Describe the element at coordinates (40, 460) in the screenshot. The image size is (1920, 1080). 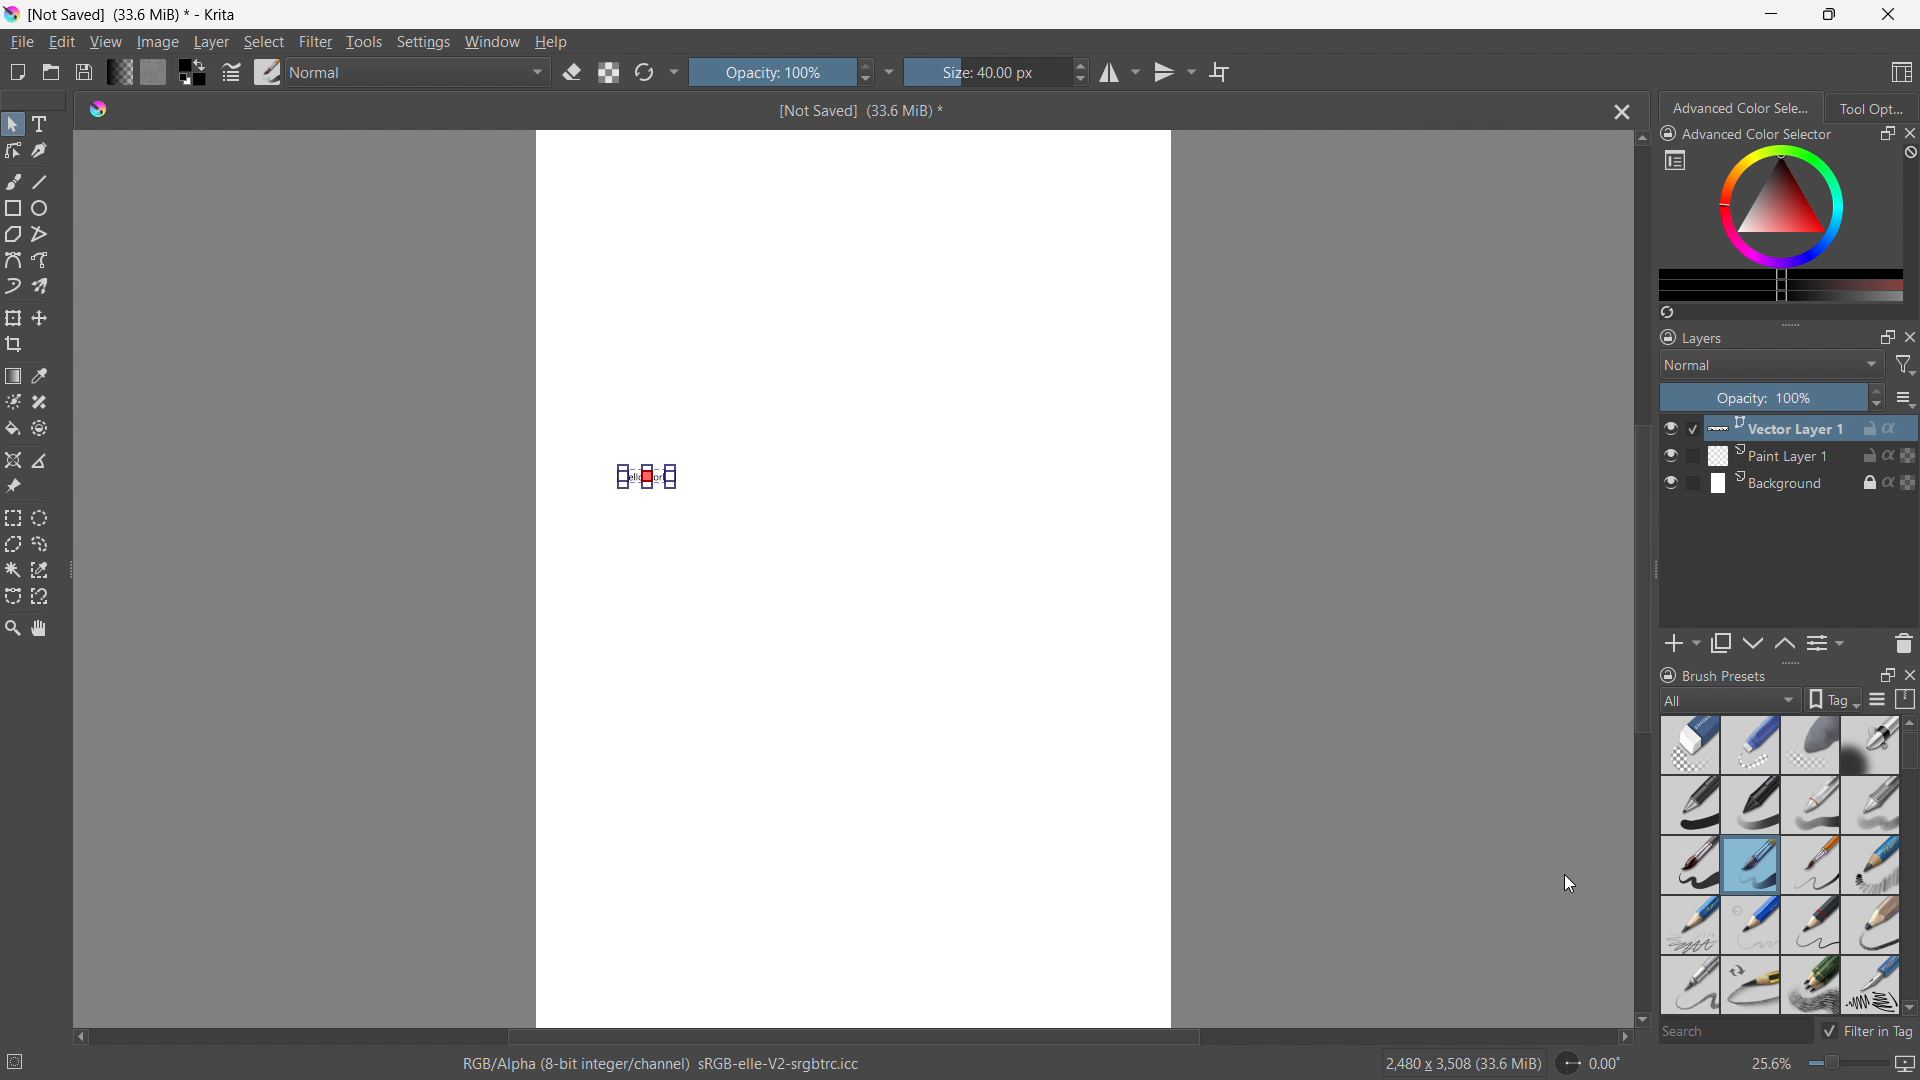
I see `measure the distance between two points` at that location.